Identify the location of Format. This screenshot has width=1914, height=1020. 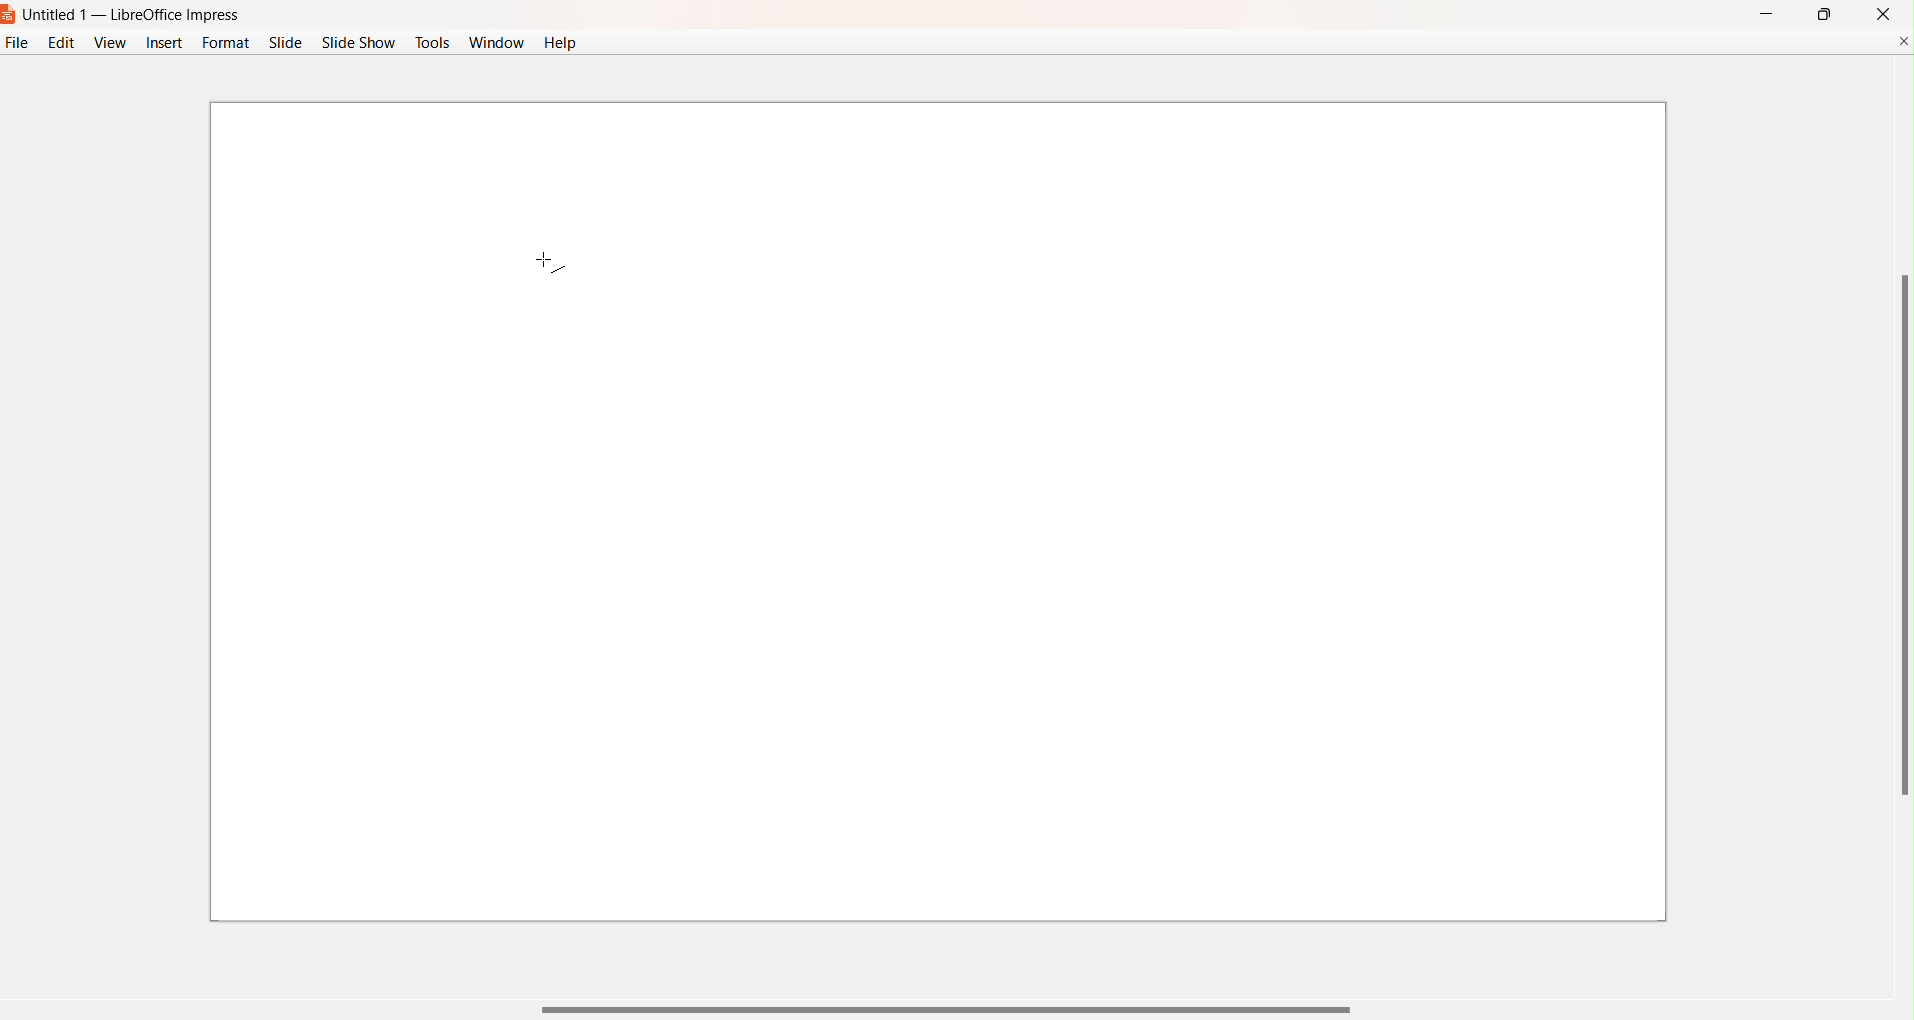
(226, 42).